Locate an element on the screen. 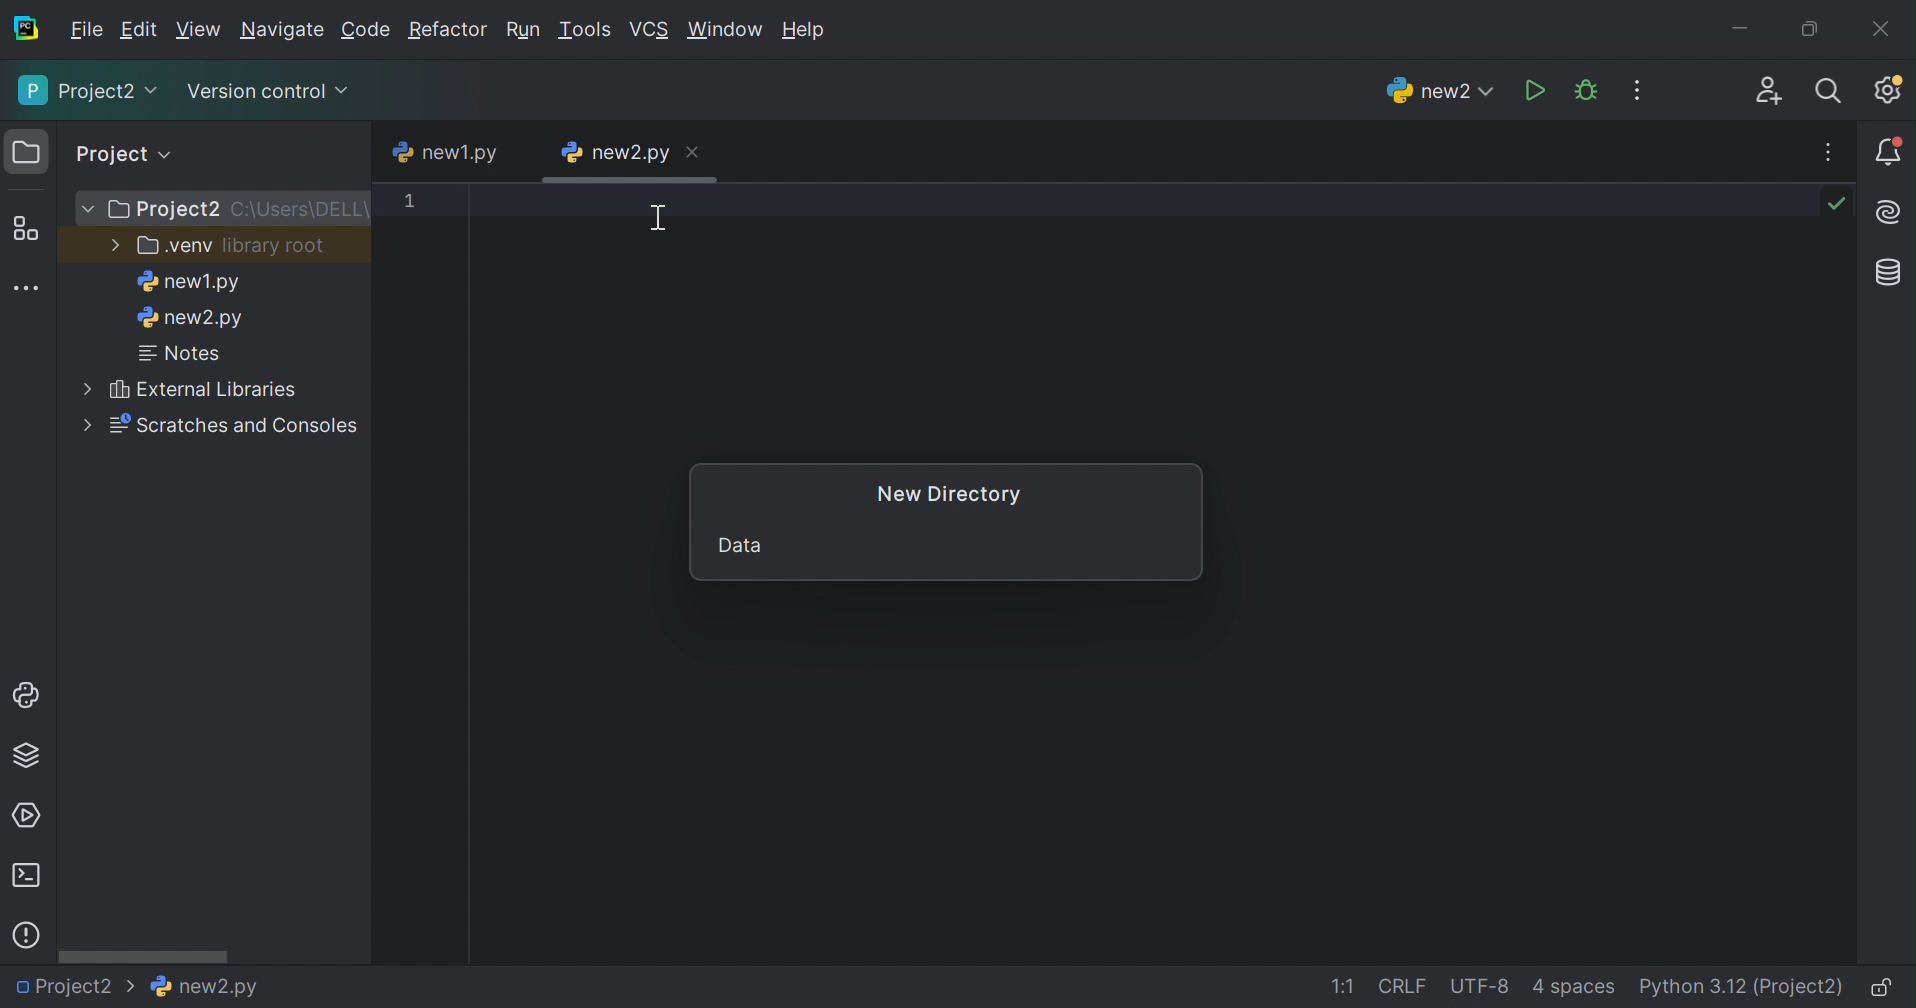  More is located at coordinates (83, 385).